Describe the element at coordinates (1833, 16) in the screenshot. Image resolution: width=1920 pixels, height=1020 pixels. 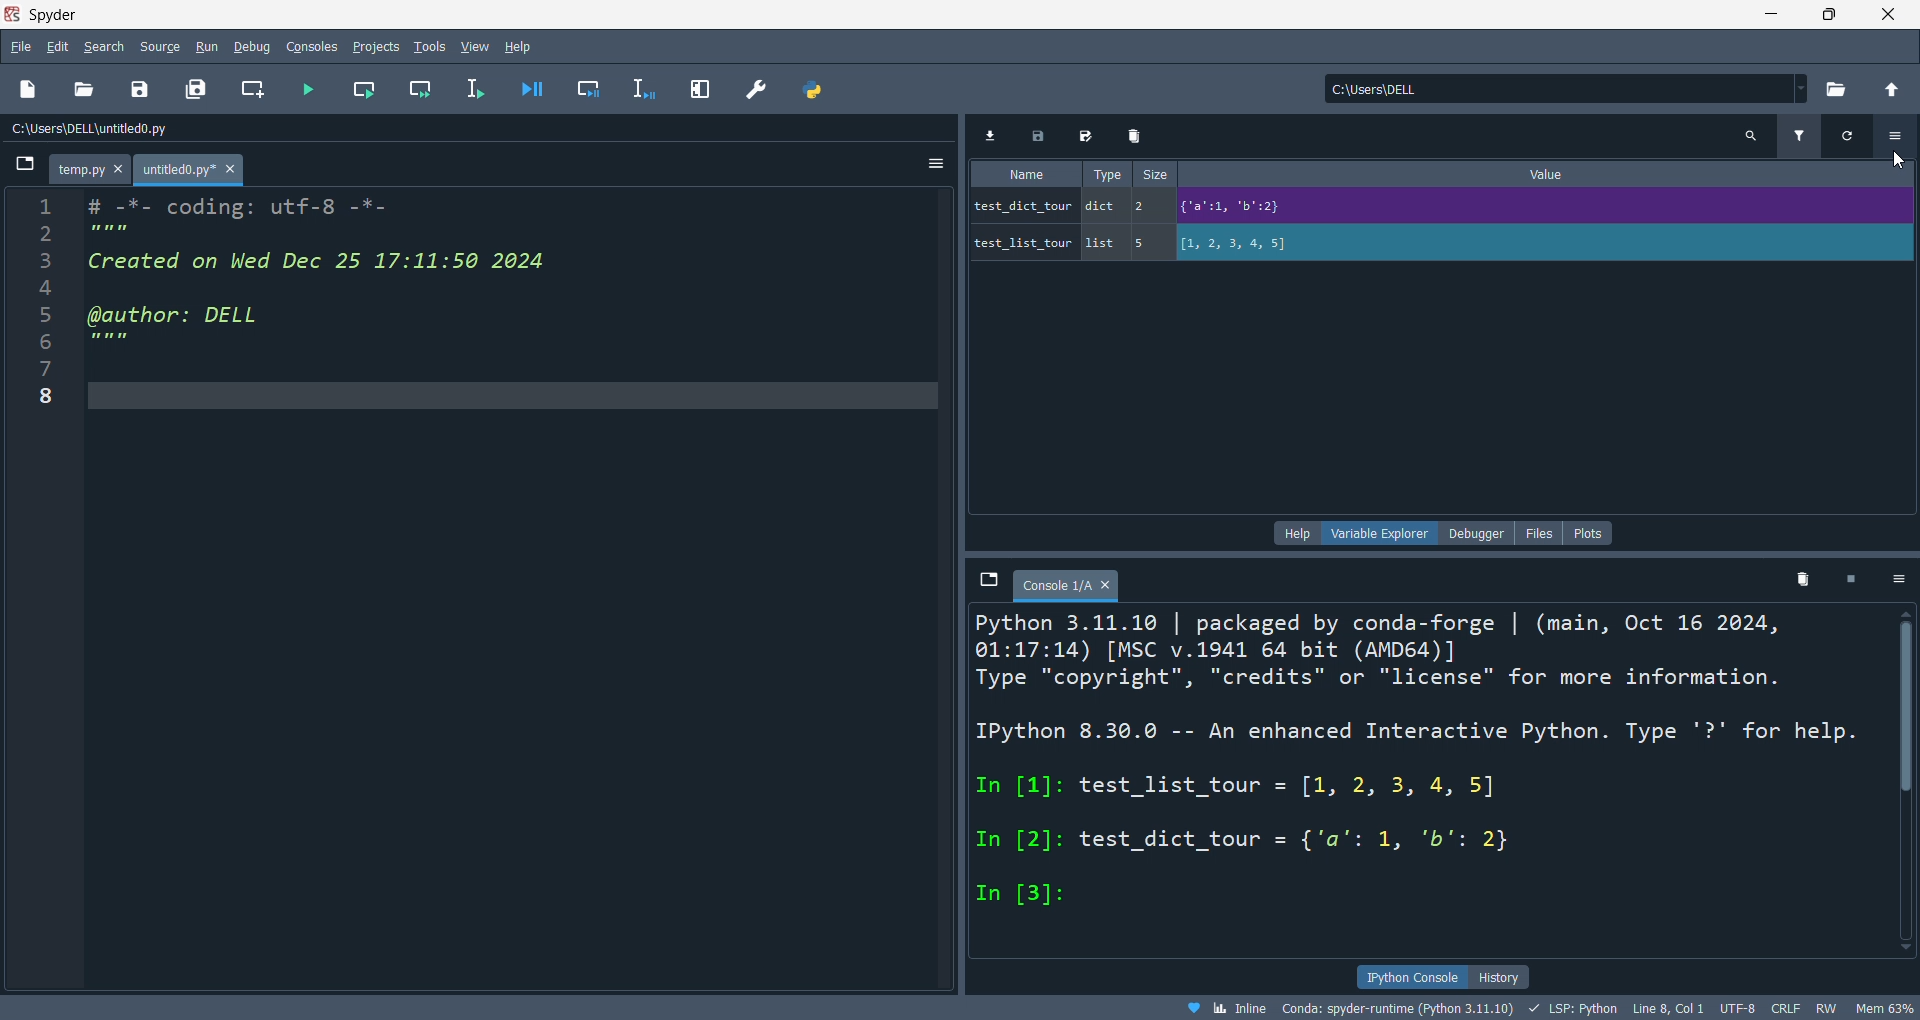
I see `maximize` at that location.